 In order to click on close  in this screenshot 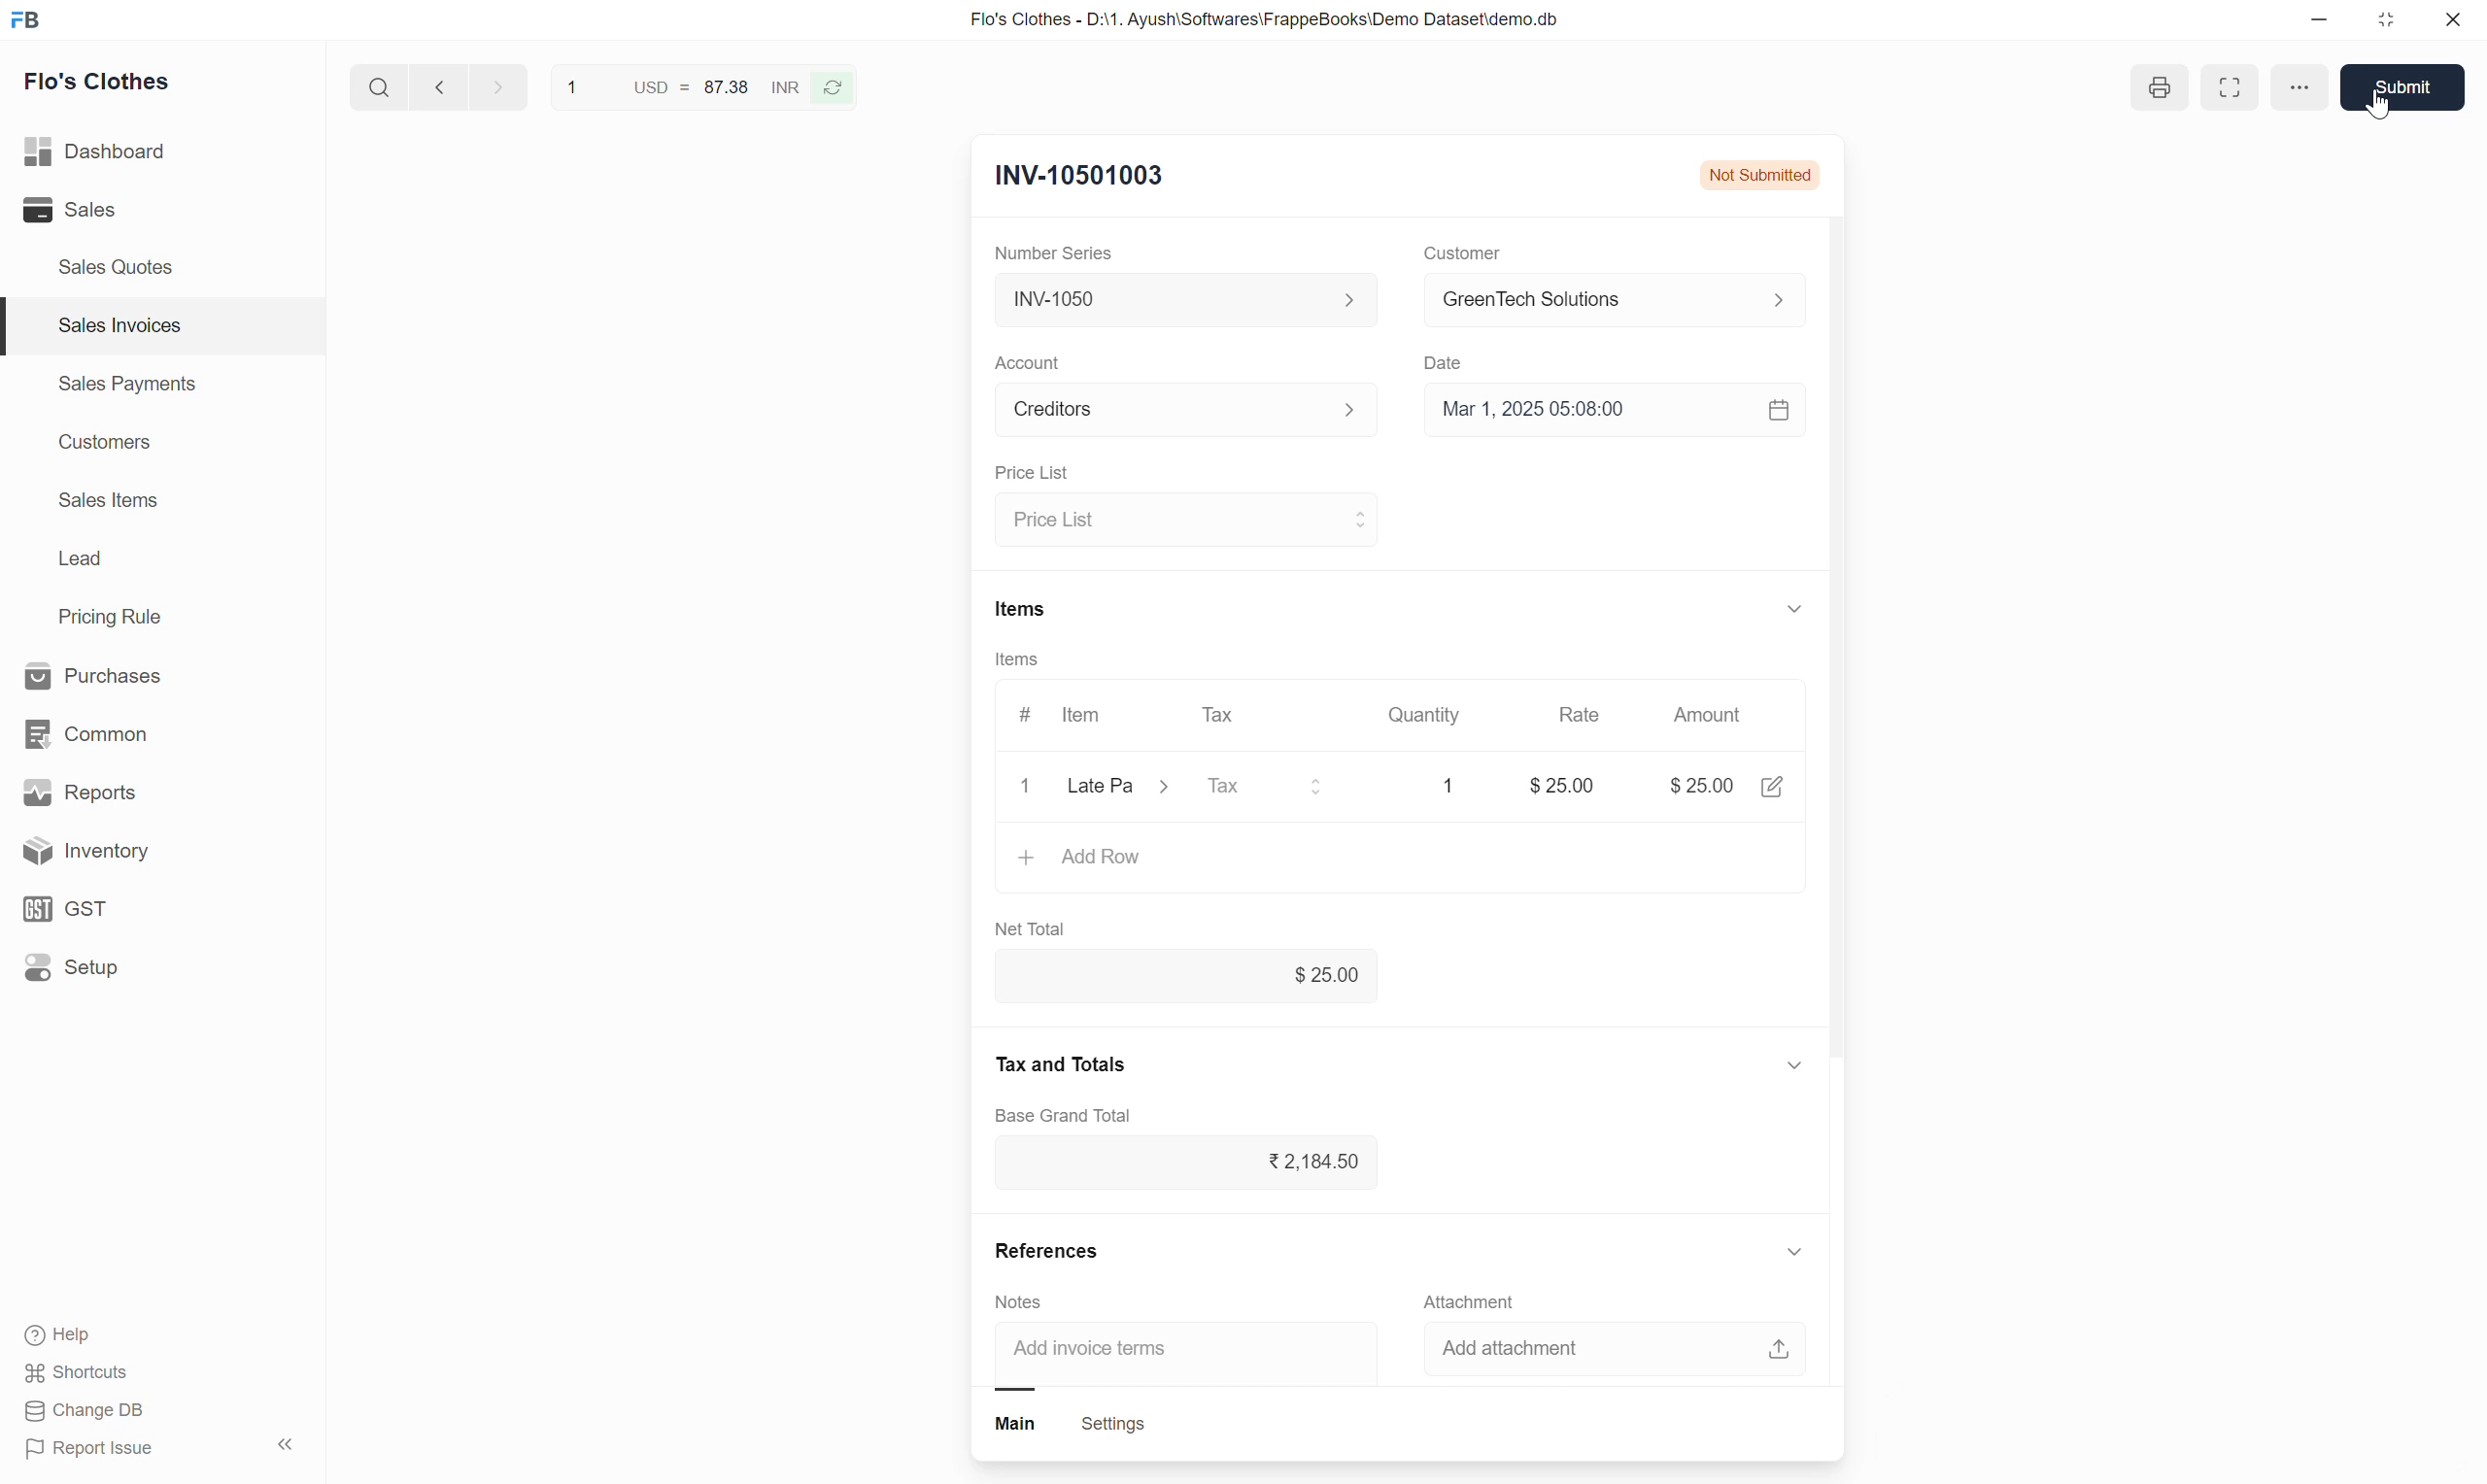, I will do `click(2455, 22)`.